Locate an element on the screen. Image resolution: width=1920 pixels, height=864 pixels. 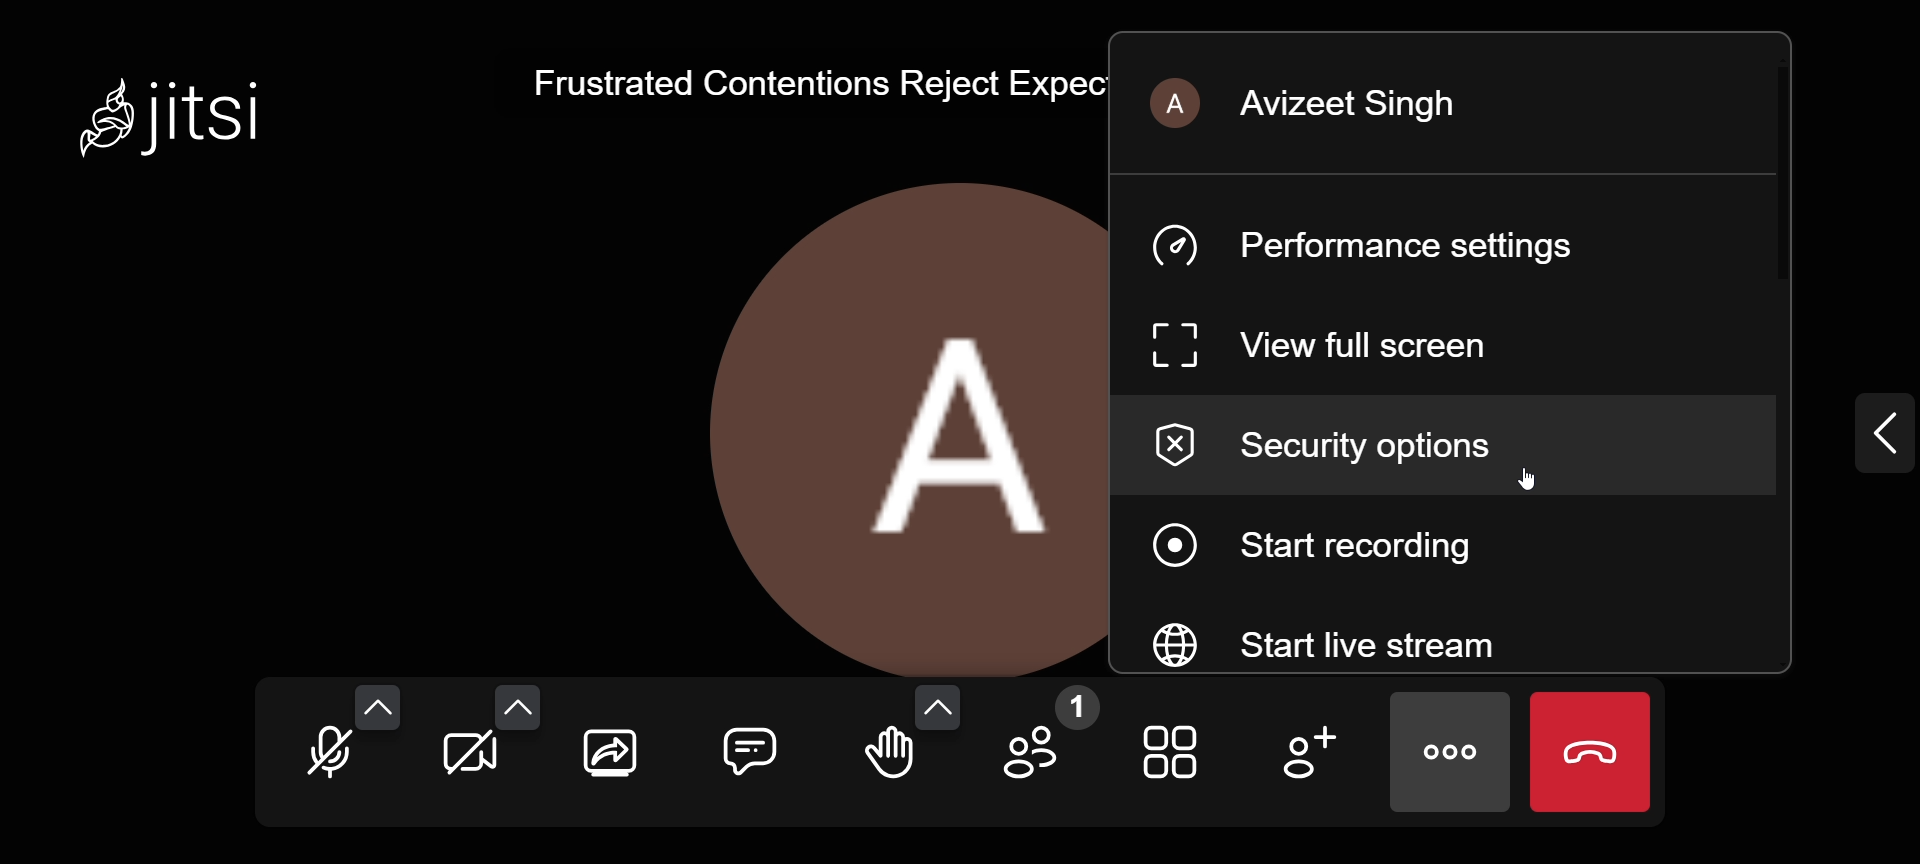
expand is located at coordinates (1865, 431).